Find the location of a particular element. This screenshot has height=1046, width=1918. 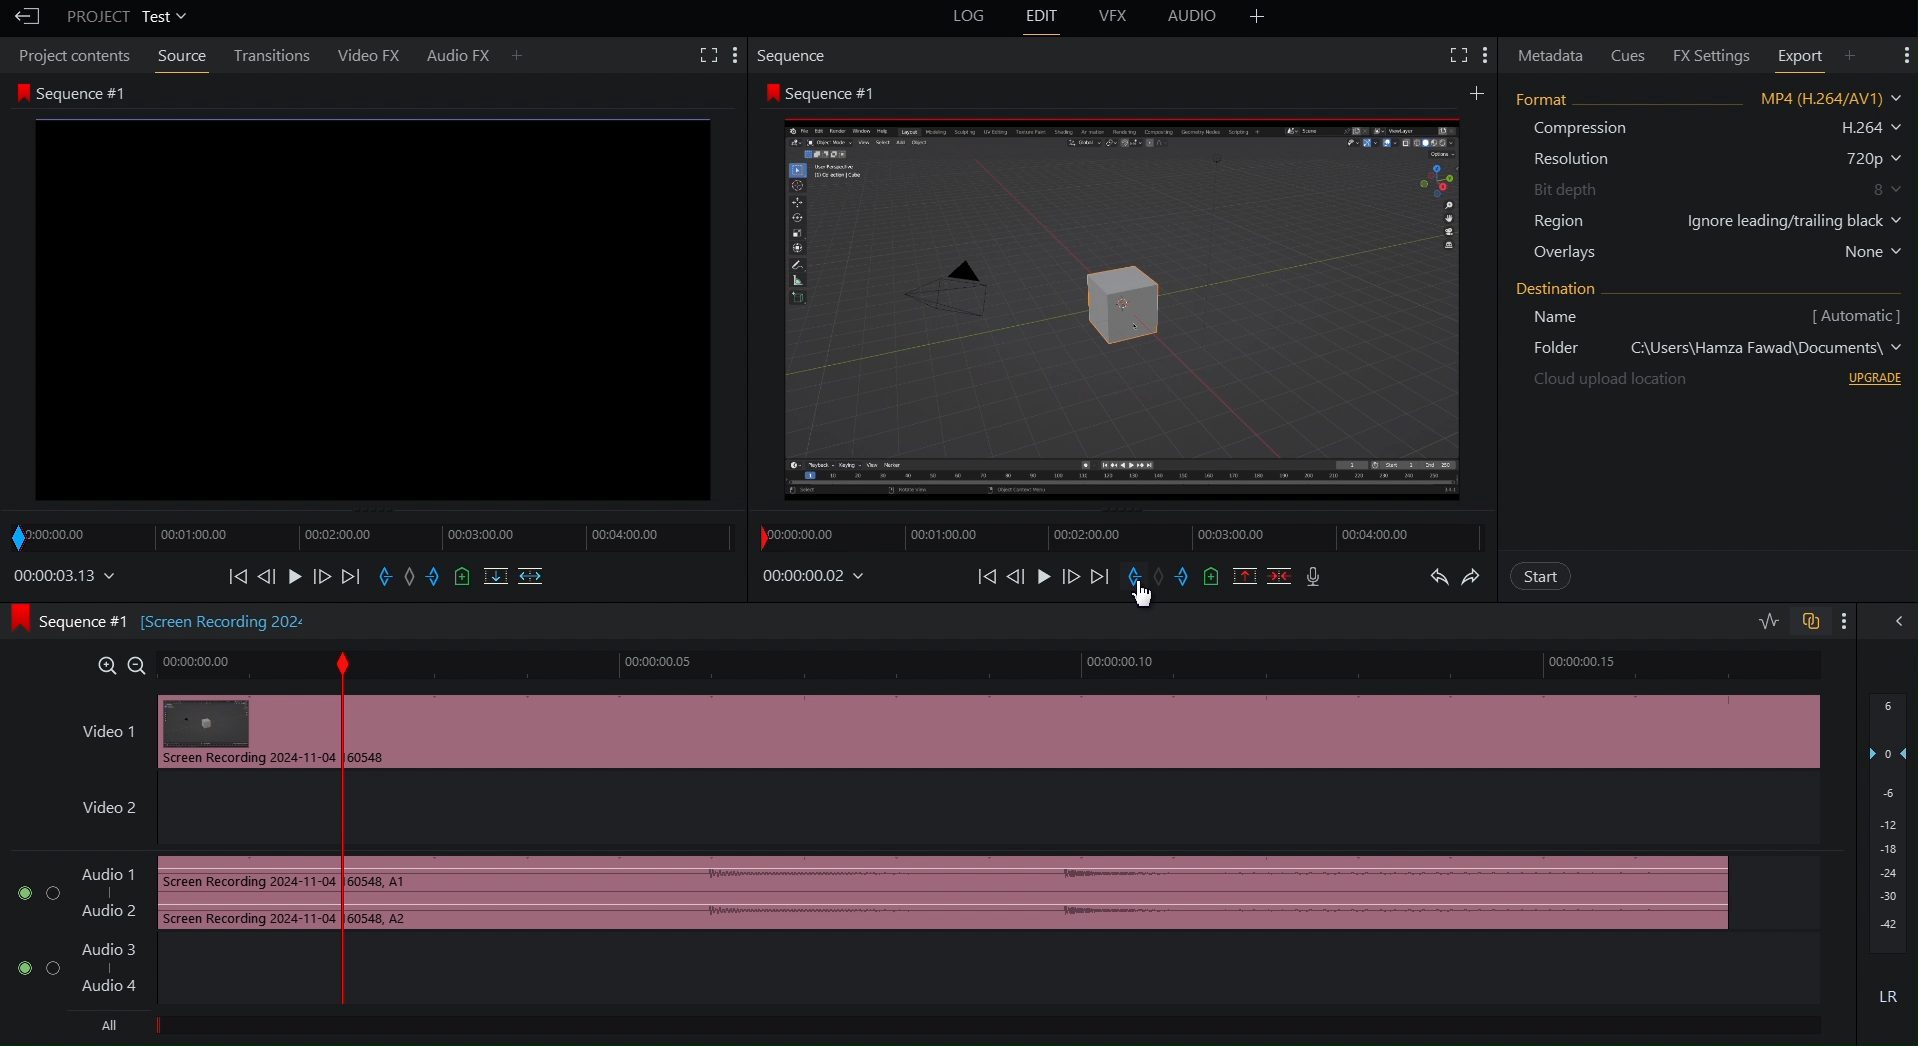

Redo is located at coordinates (1475, 575).